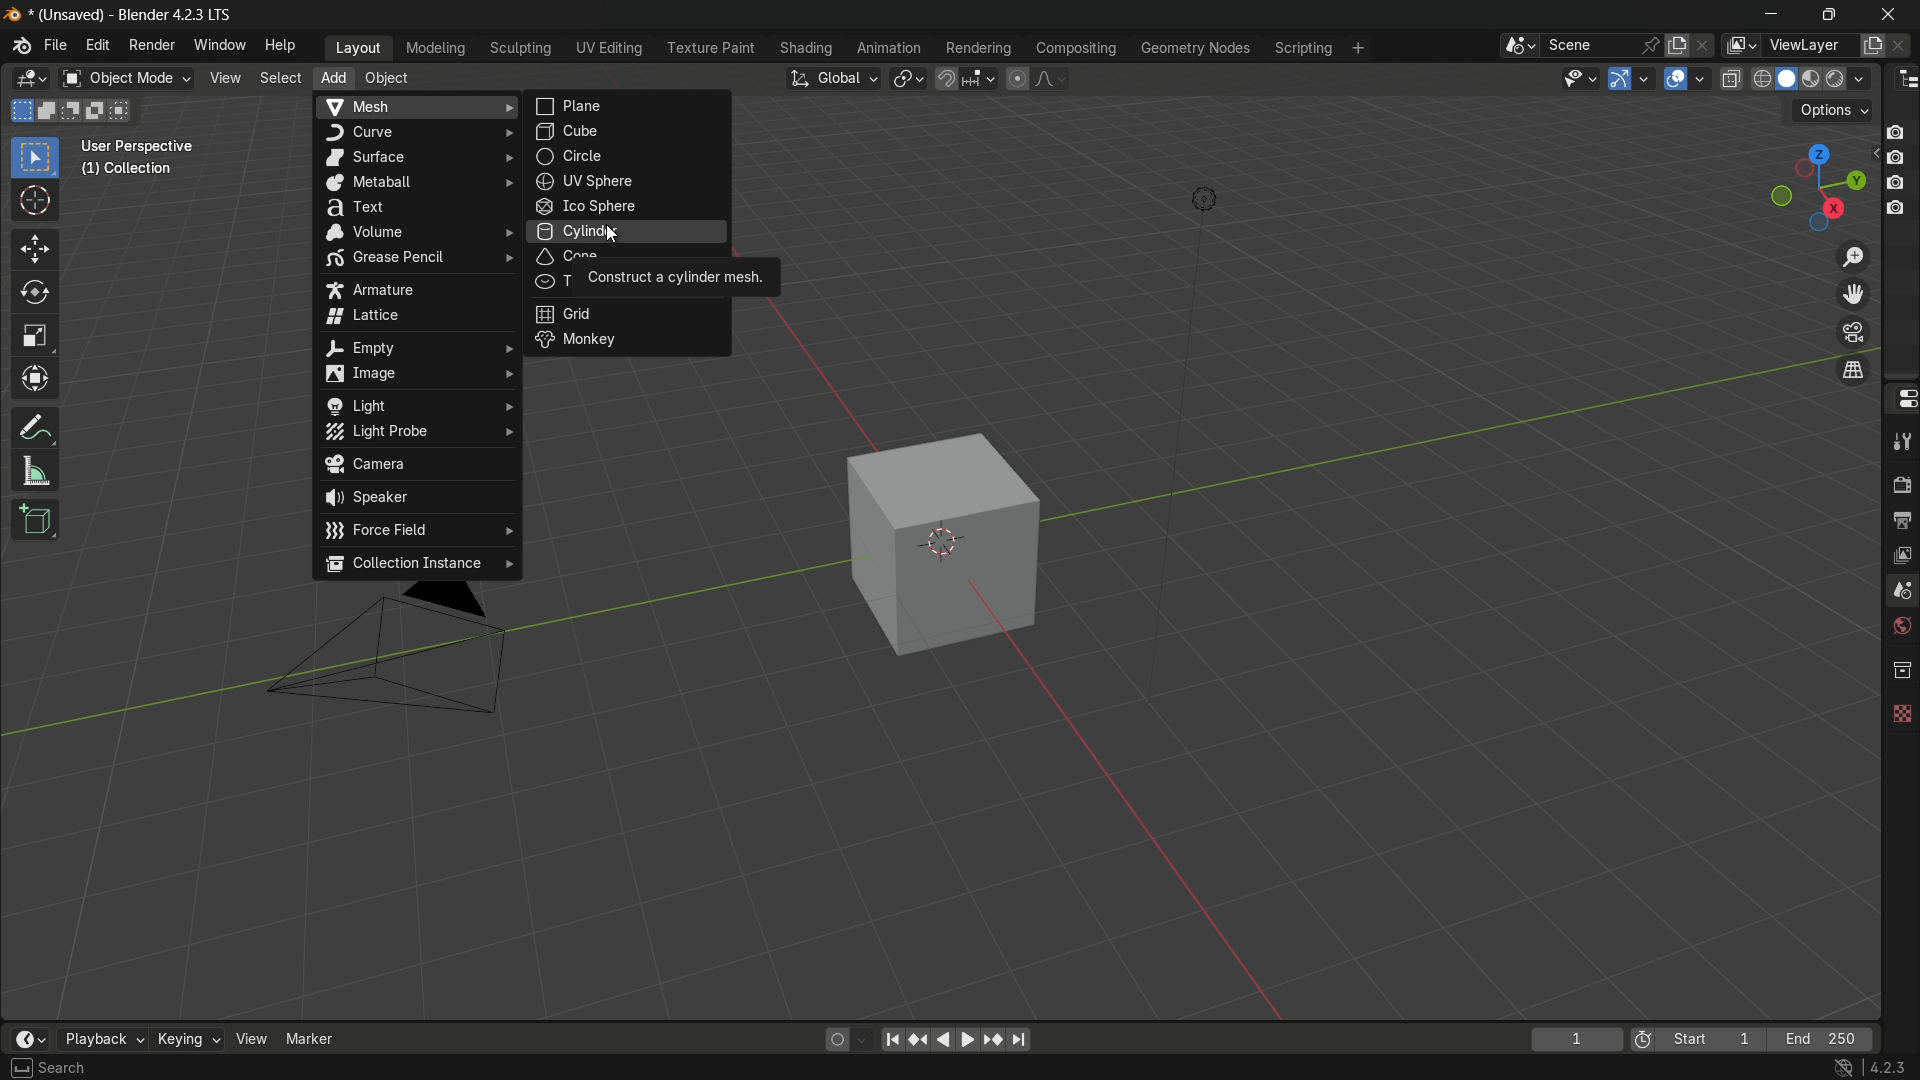  I want to click on circle, so click(625, 155).